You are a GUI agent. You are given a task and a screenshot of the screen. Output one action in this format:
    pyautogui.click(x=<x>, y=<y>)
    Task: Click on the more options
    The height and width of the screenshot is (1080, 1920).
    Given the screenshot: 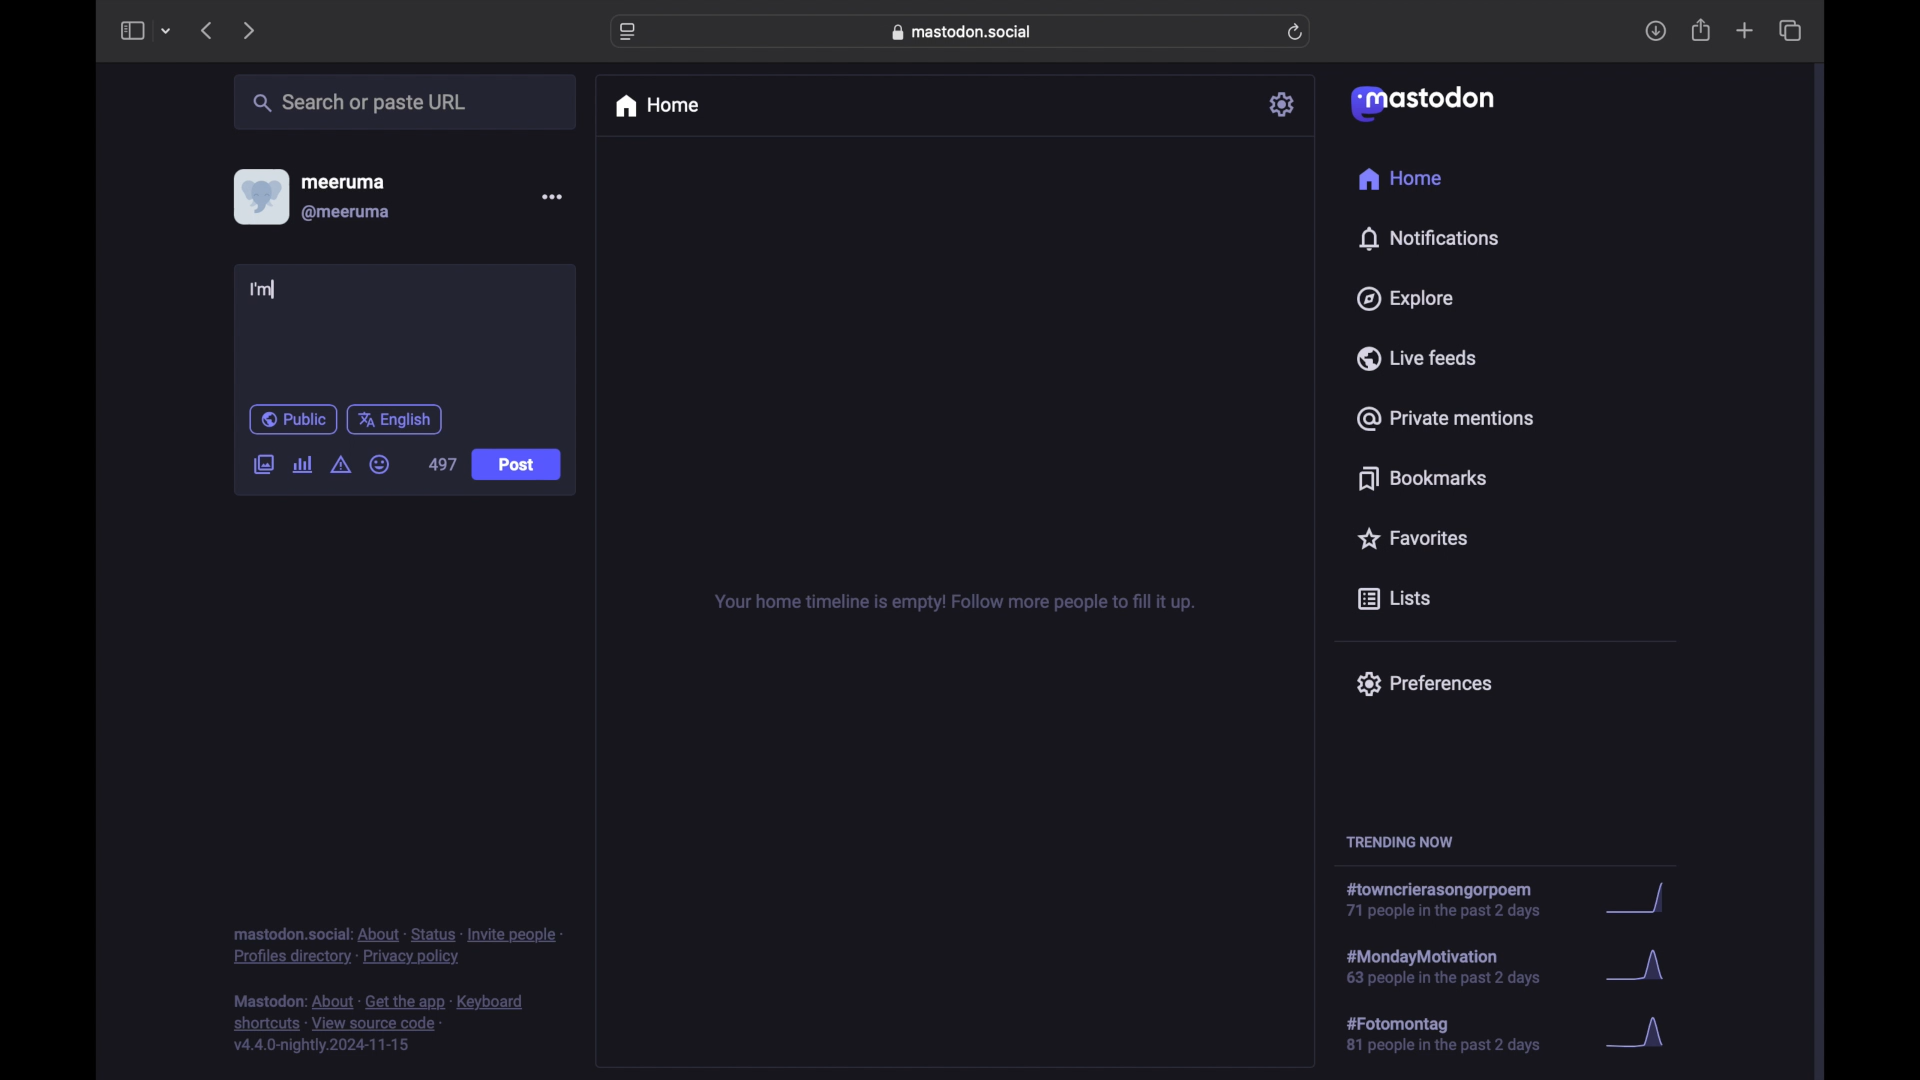 What is the action you would take?
    pyautogui.click(x=551, y=196)
    